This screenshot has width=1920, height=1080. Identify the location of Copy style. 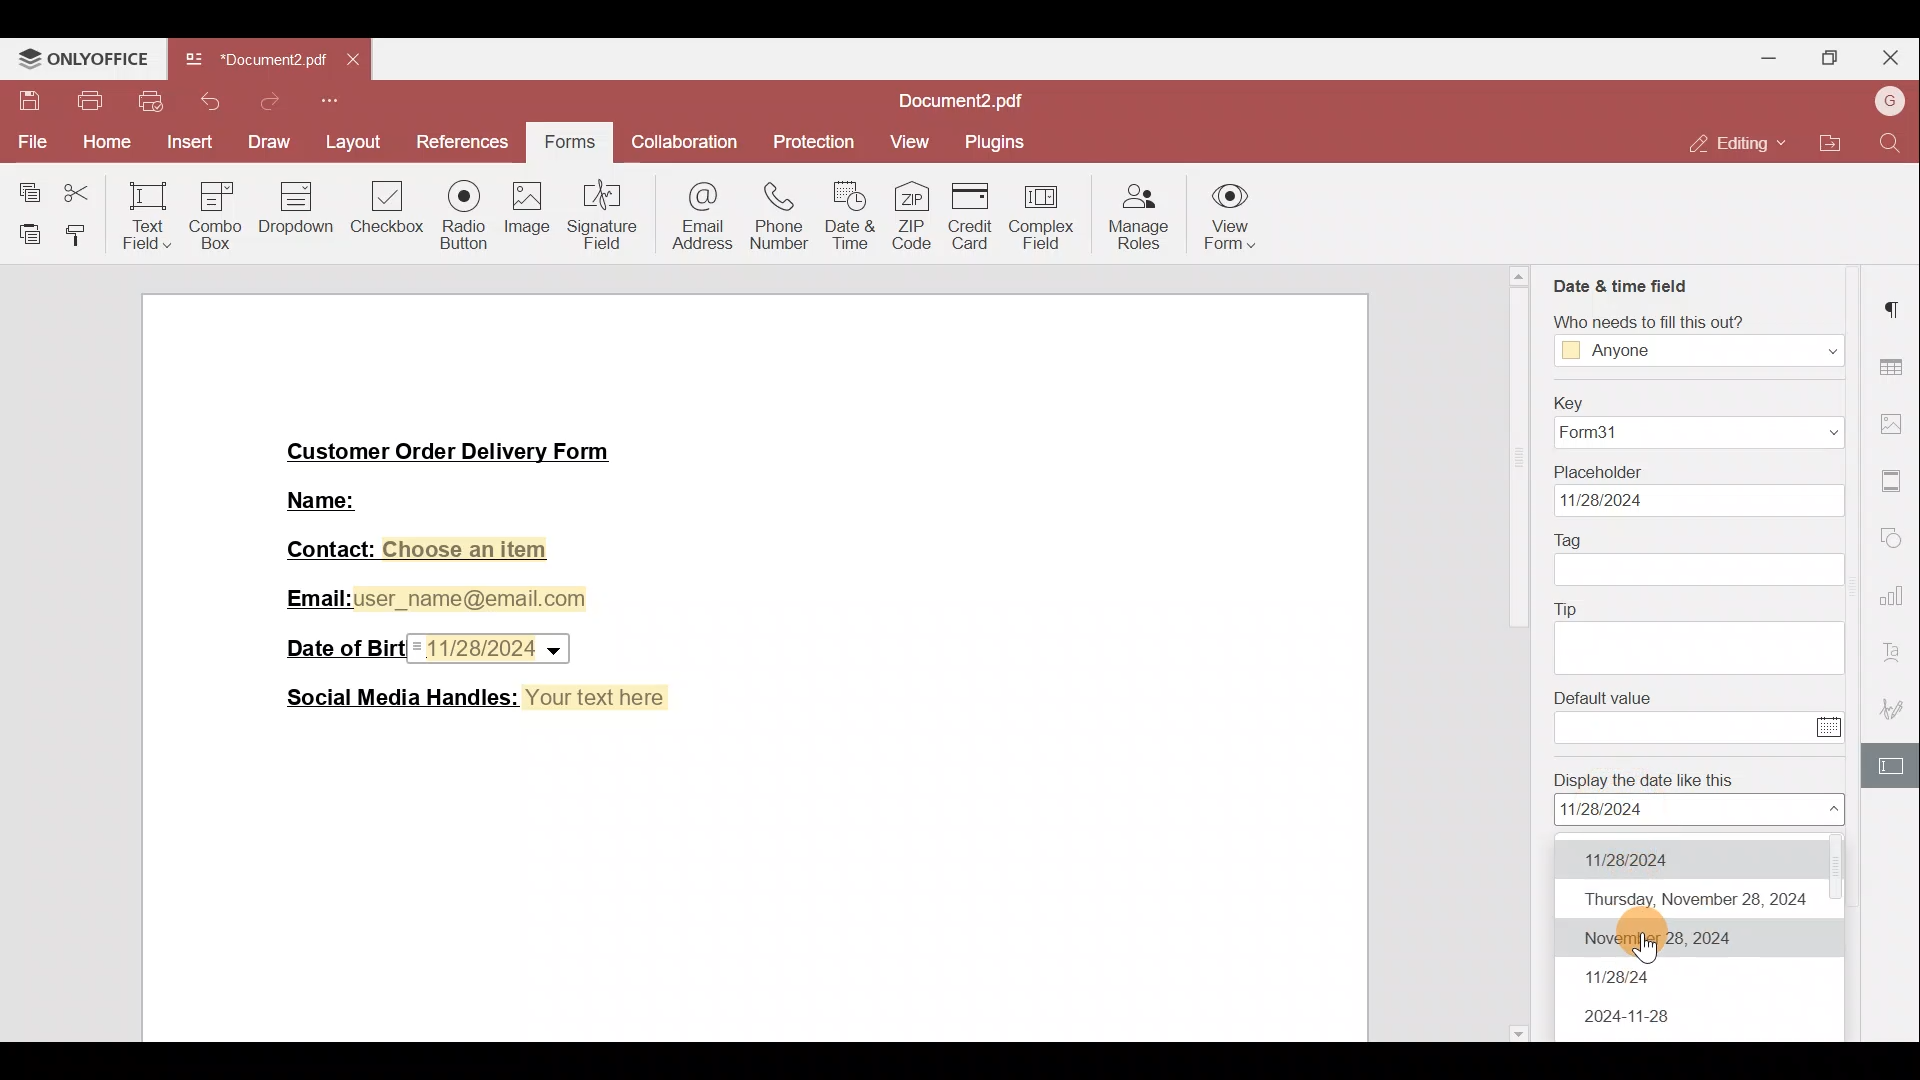
(80, 232).